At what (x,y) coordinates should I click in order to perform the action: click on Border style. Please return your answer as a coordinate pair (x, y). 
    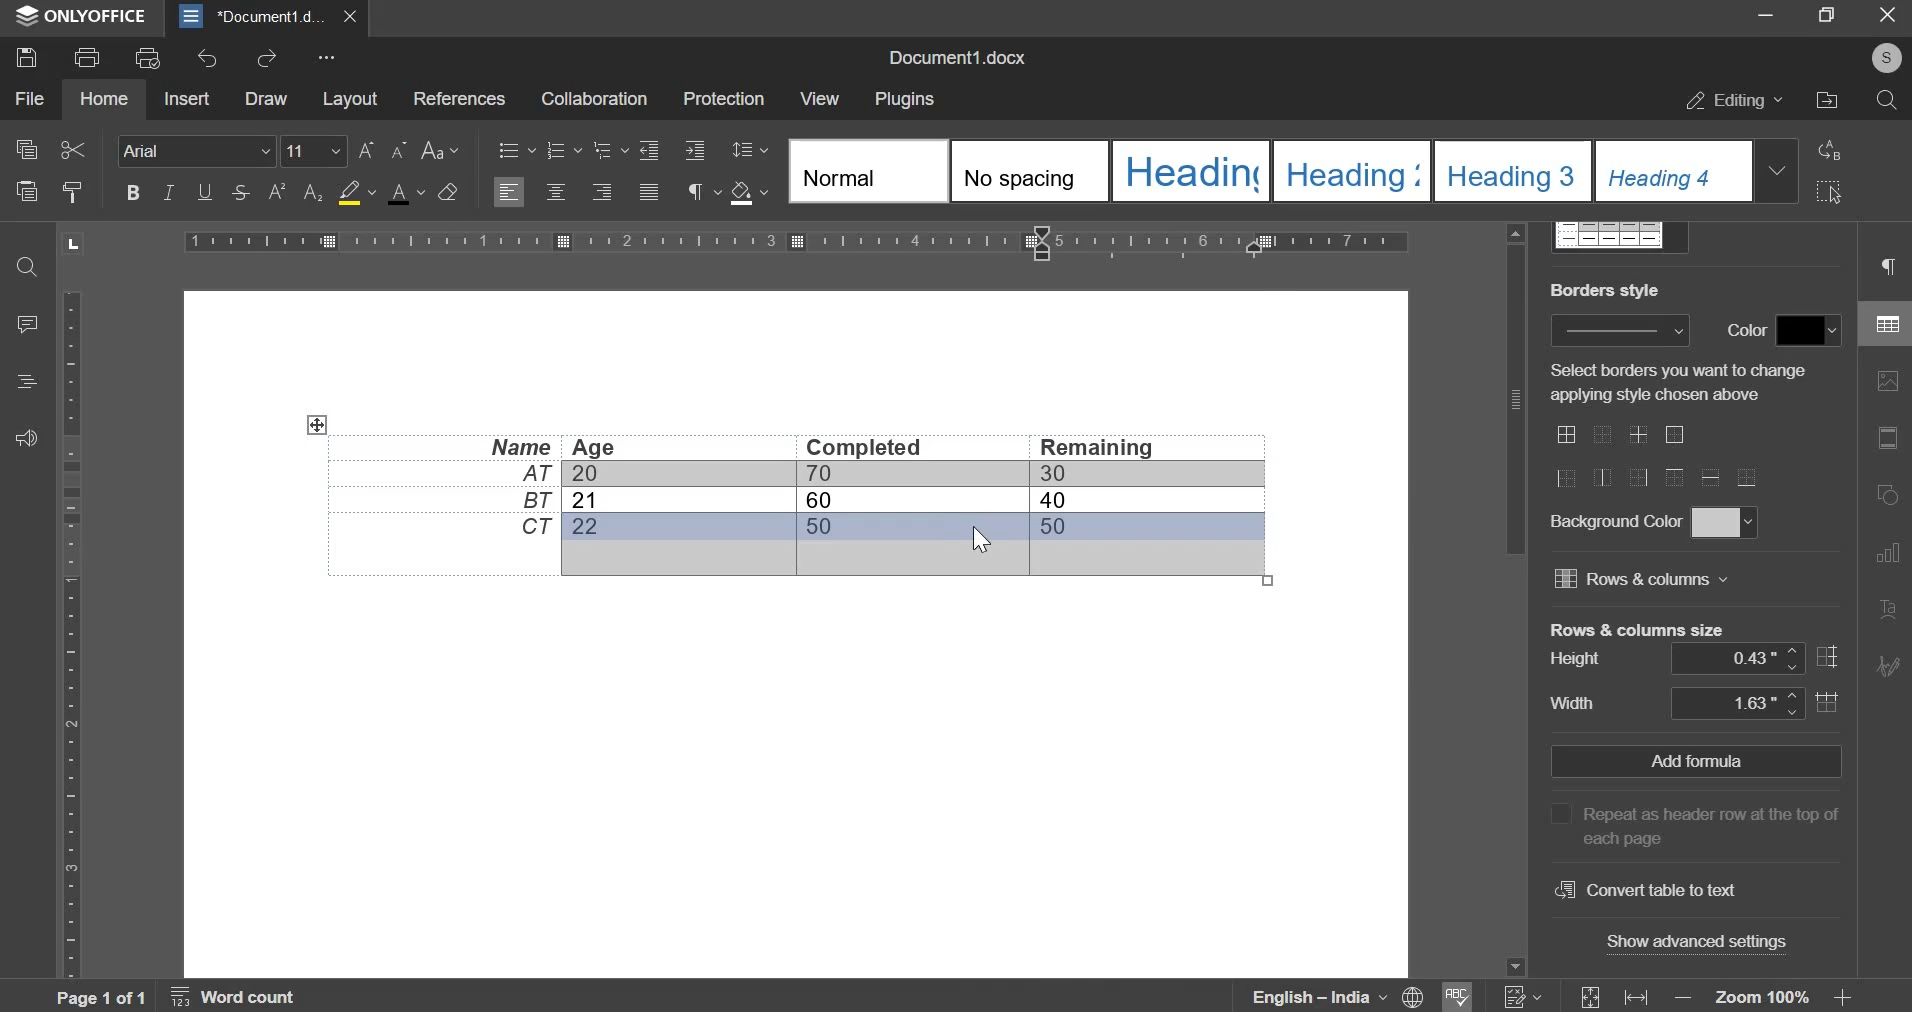
    Looking at the image, I should click on (1619, 330).